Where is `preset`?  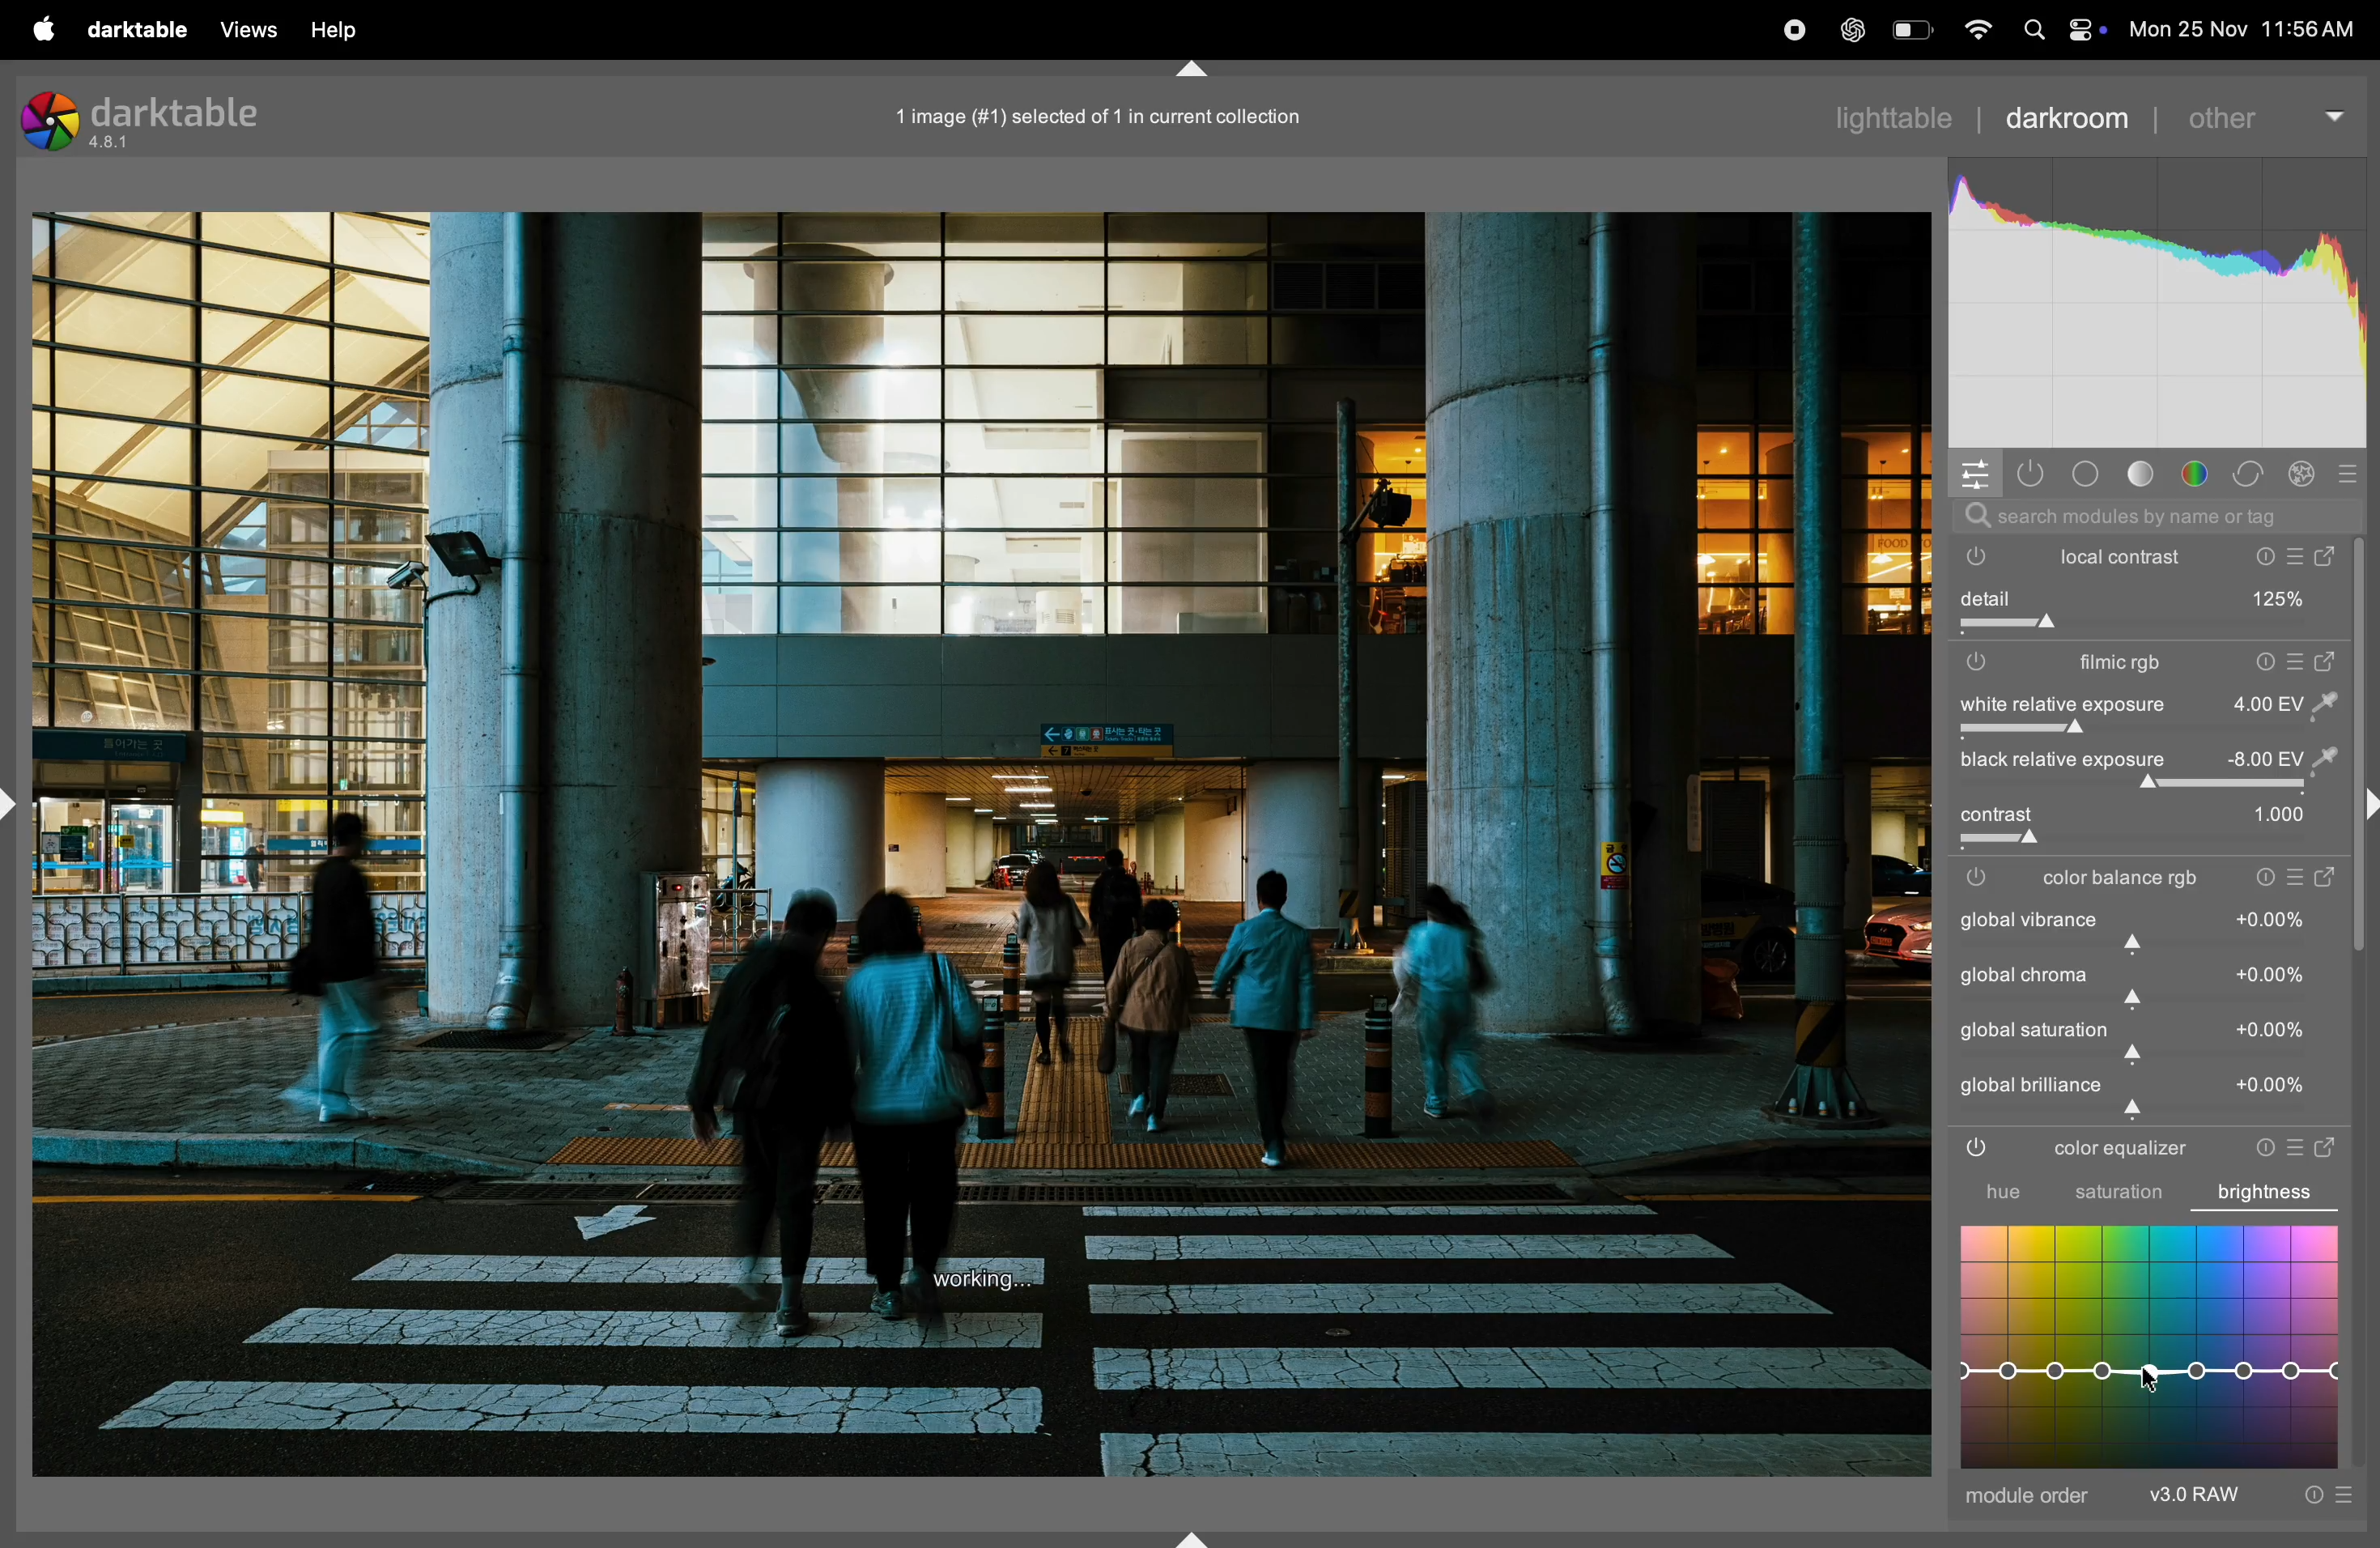
preset is located at coordinates (2348, 471).